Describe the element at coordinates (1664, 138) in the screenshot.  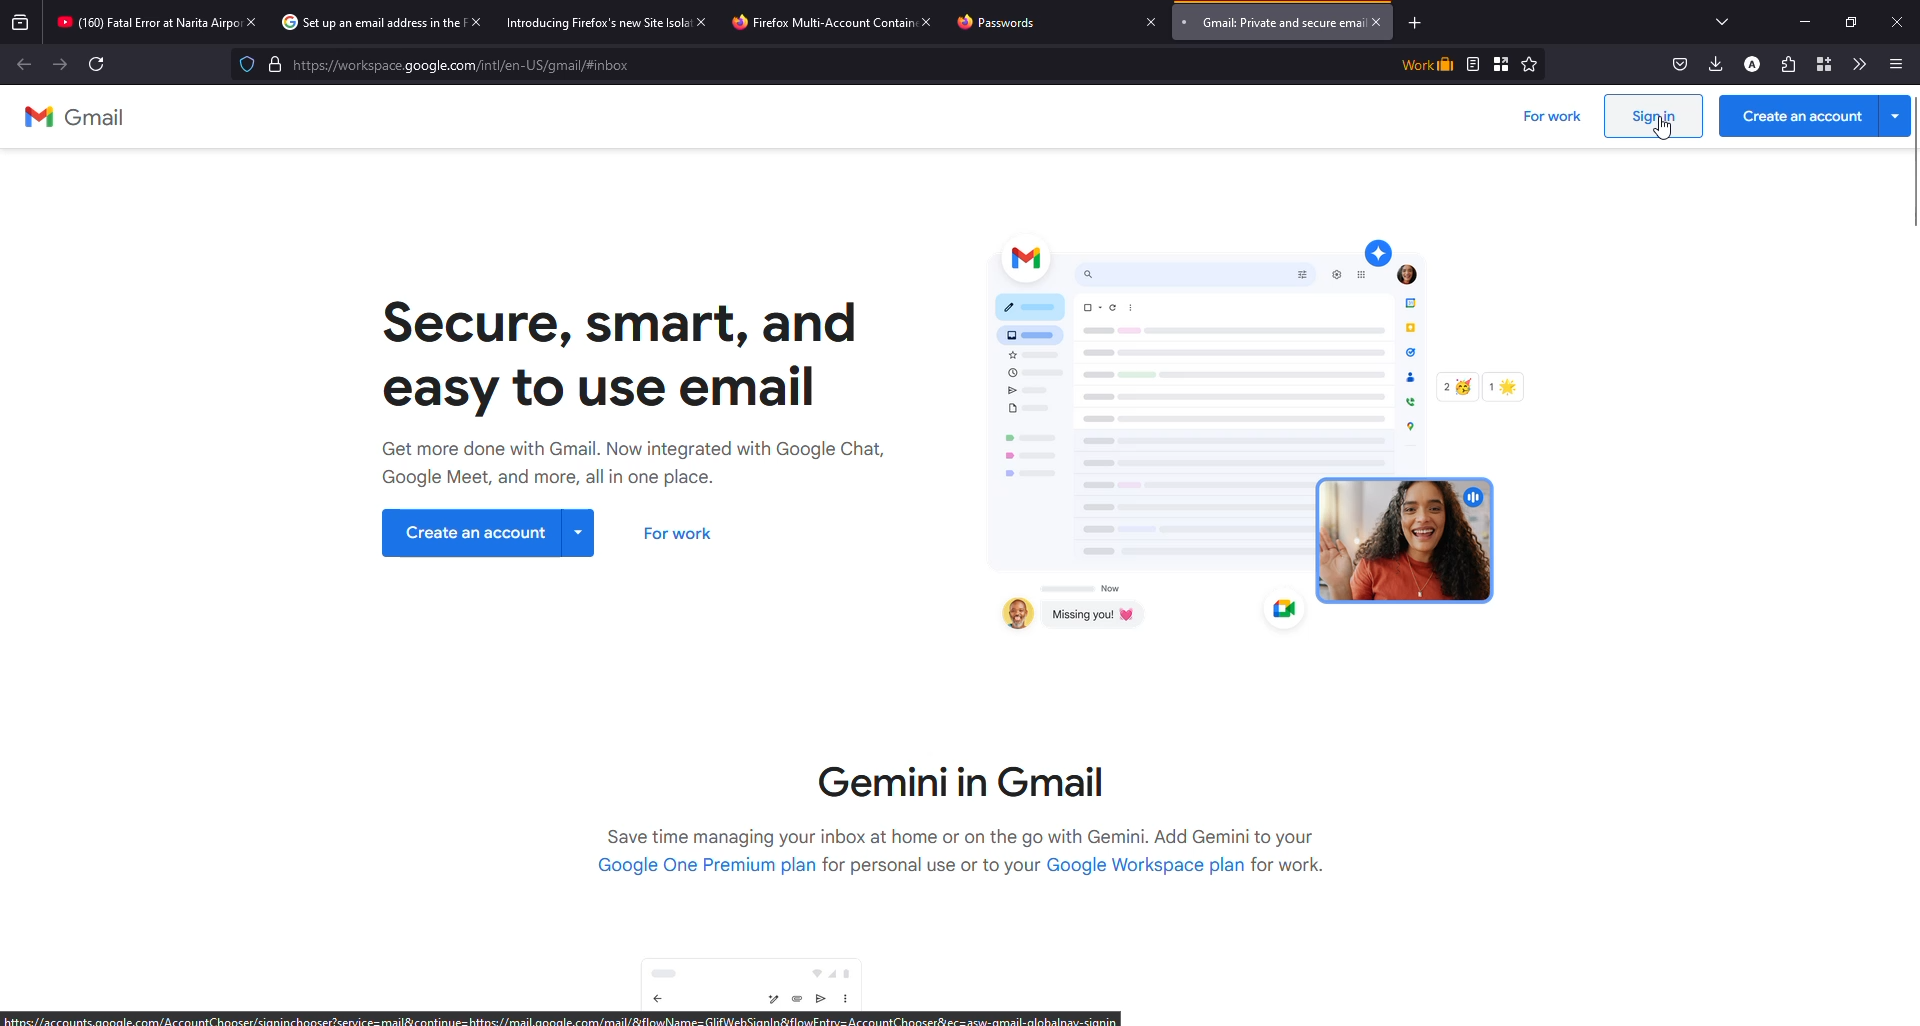
I see `cursor` at that location.